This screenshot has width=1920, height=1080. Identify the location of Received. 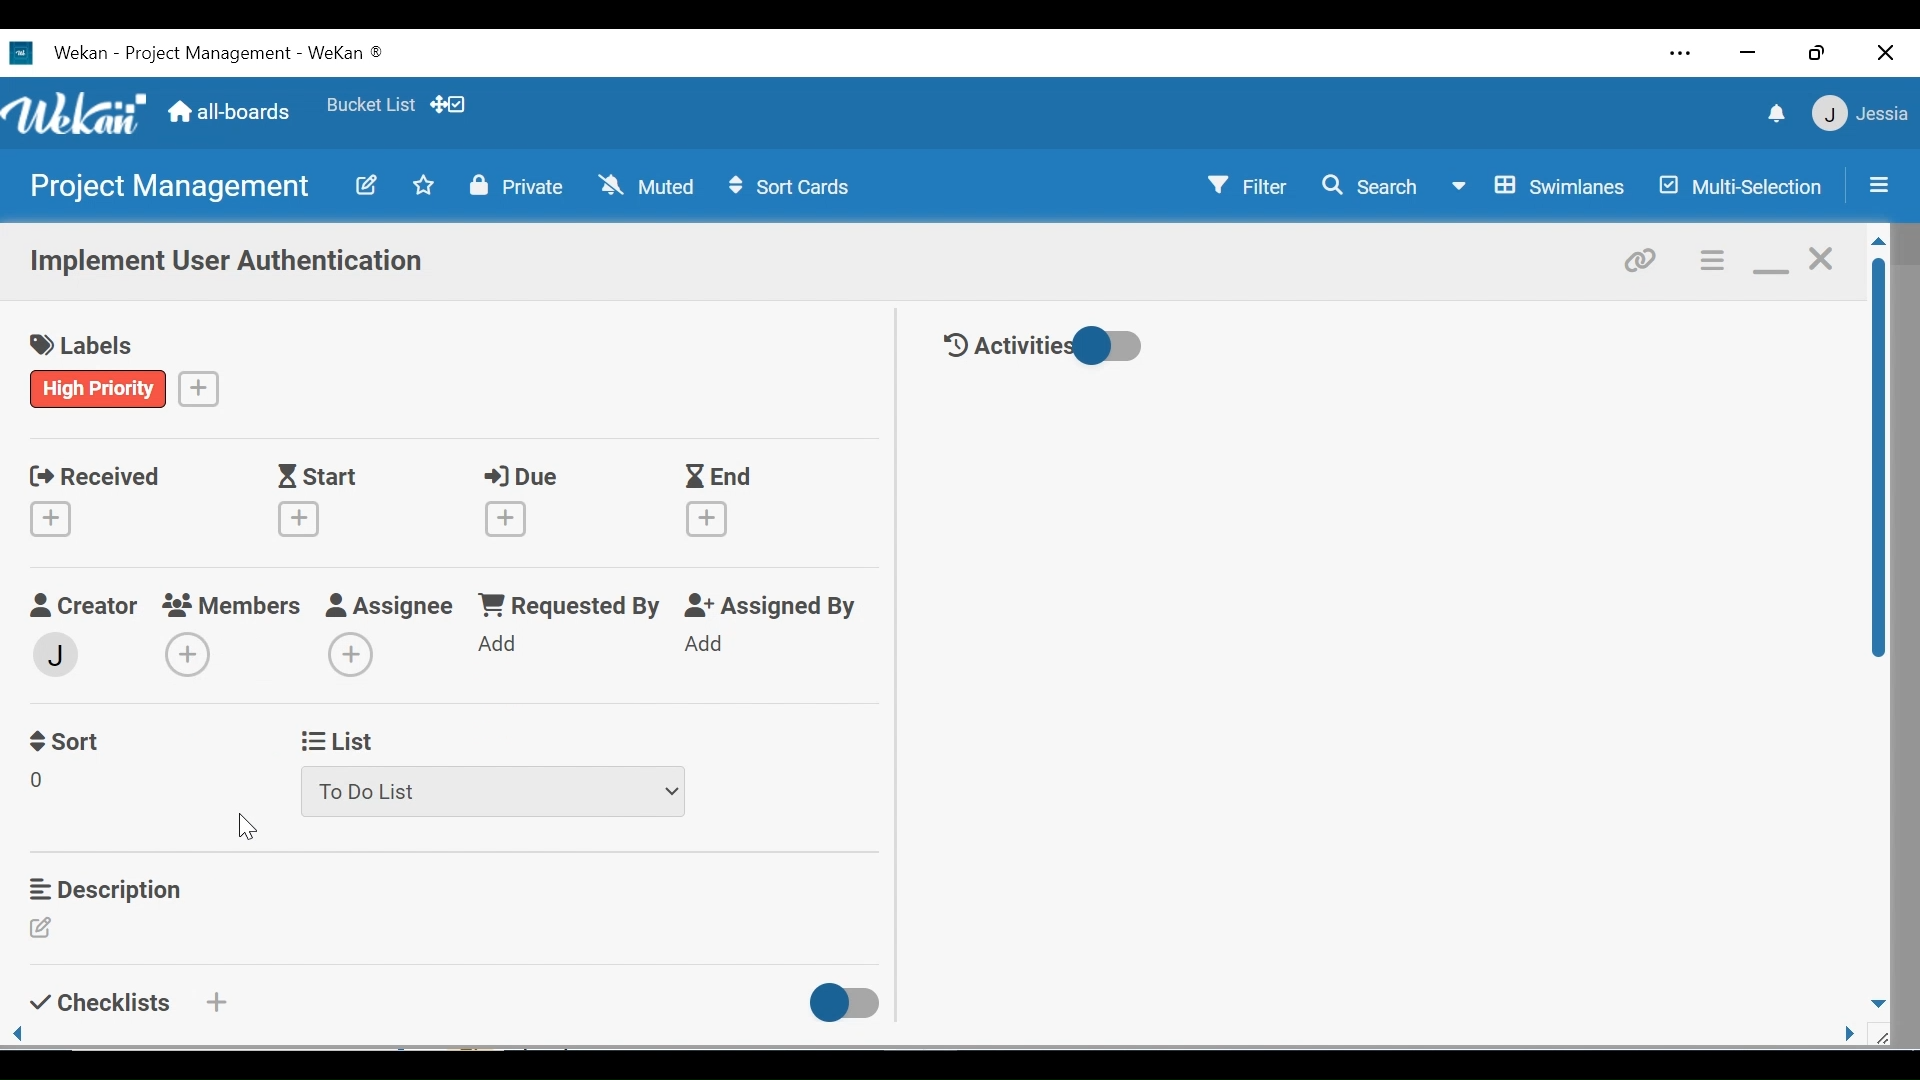
(88, 502).